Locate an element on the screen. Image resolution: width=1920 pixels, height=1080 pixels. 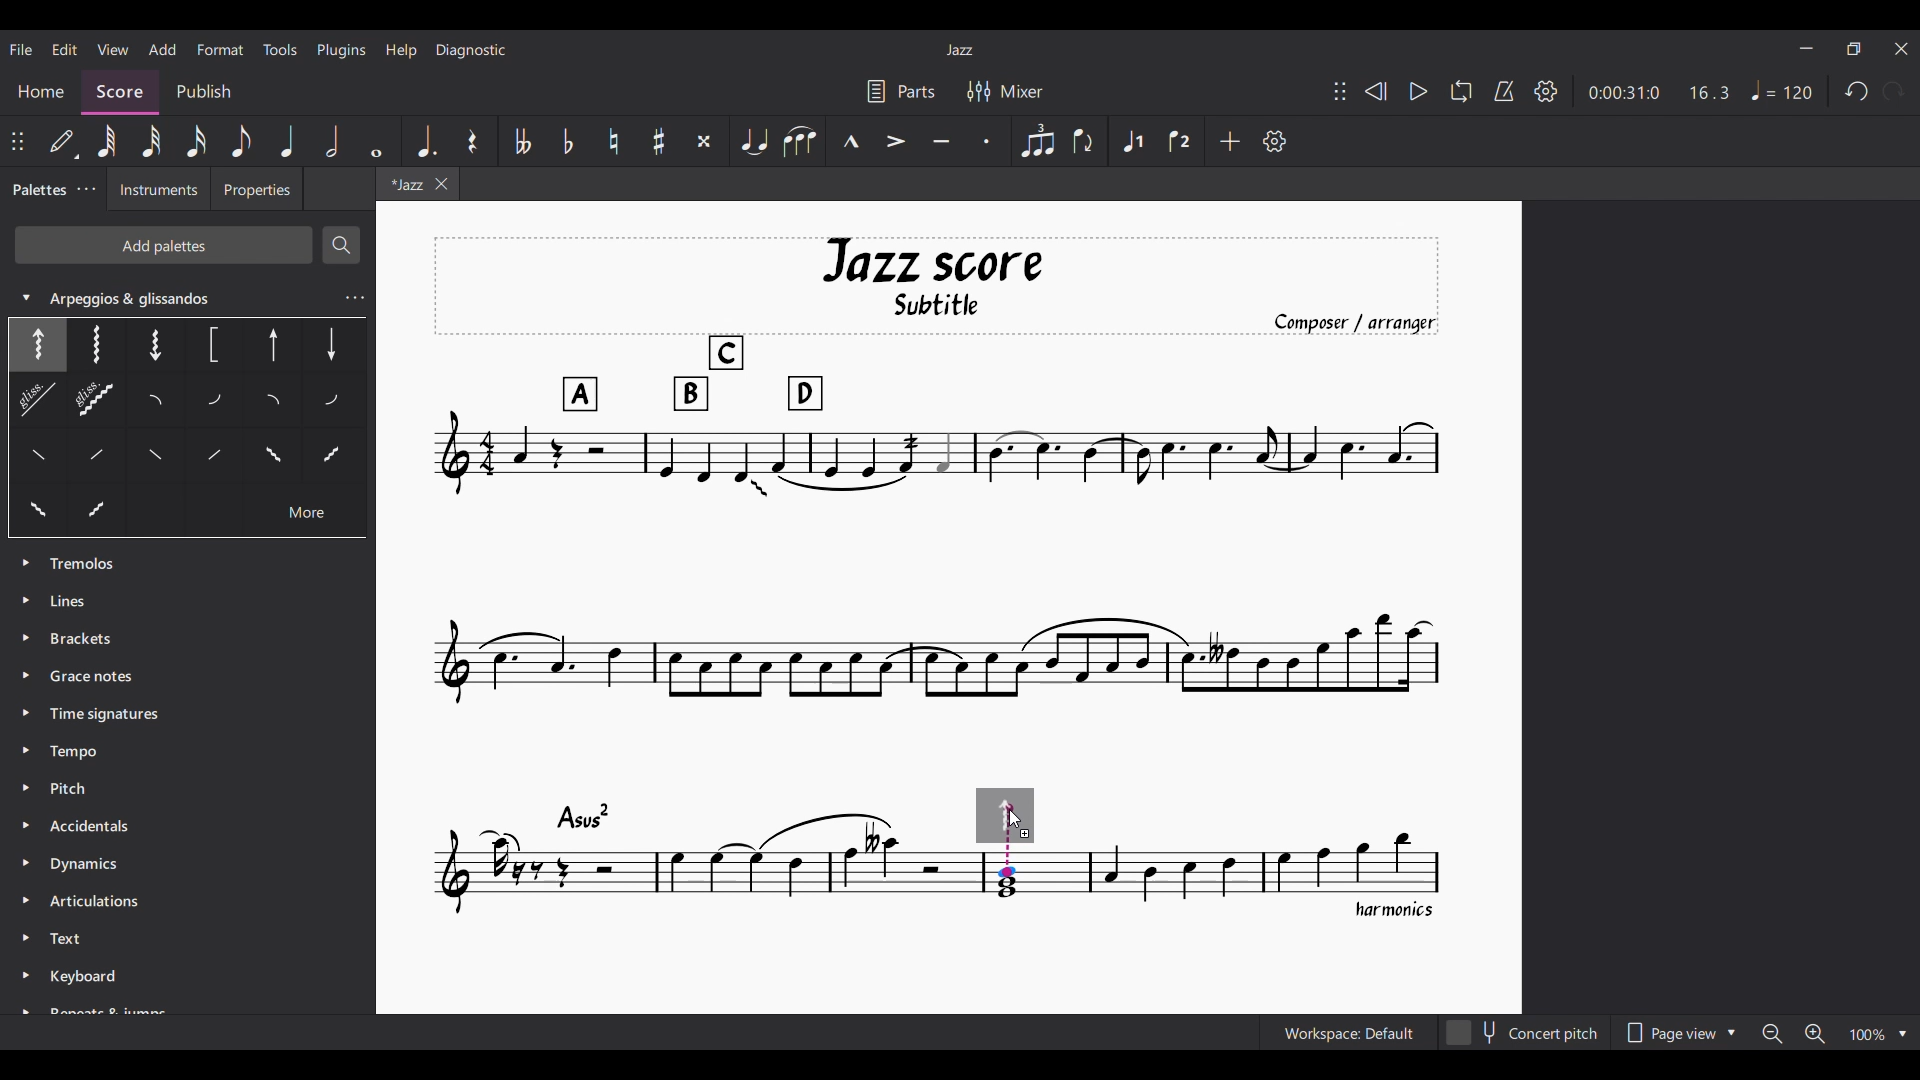
Toggle natural is located at coordinates (614, 141).